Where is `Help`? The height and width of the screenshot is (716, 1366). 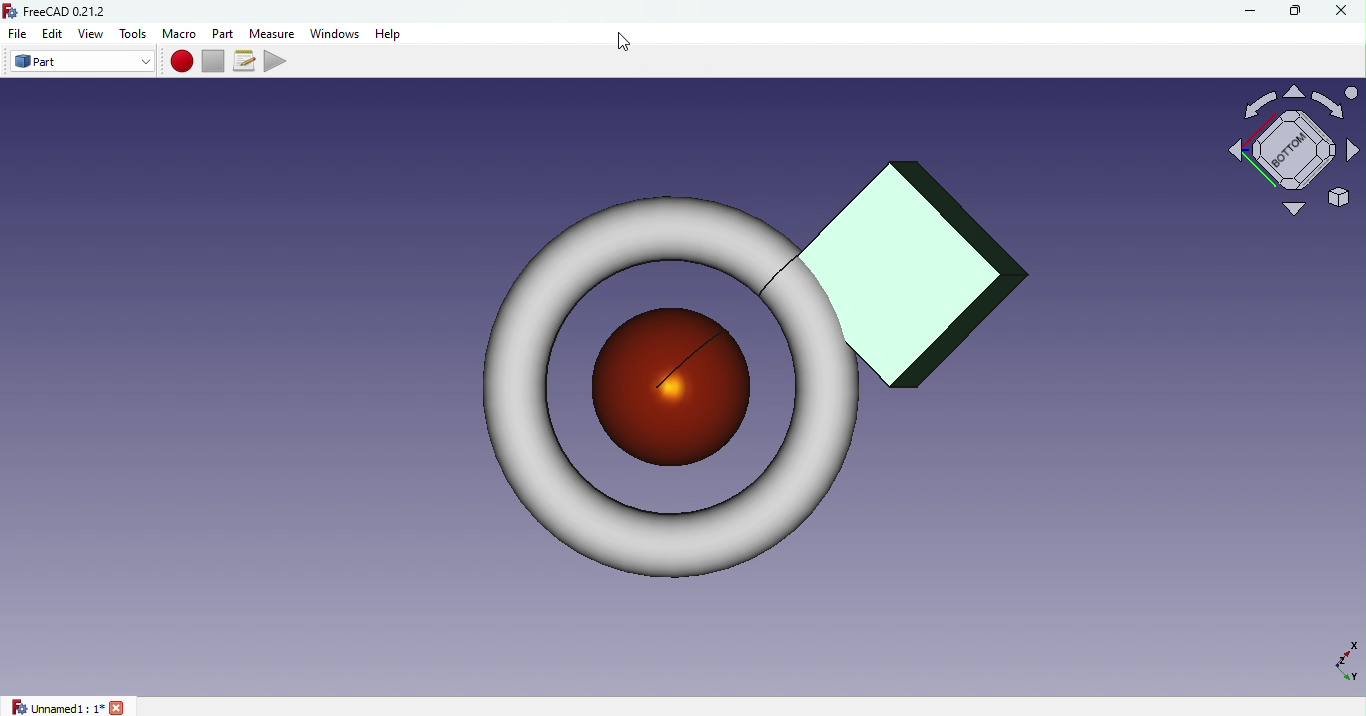 Help is located at coordinates (391, 35).